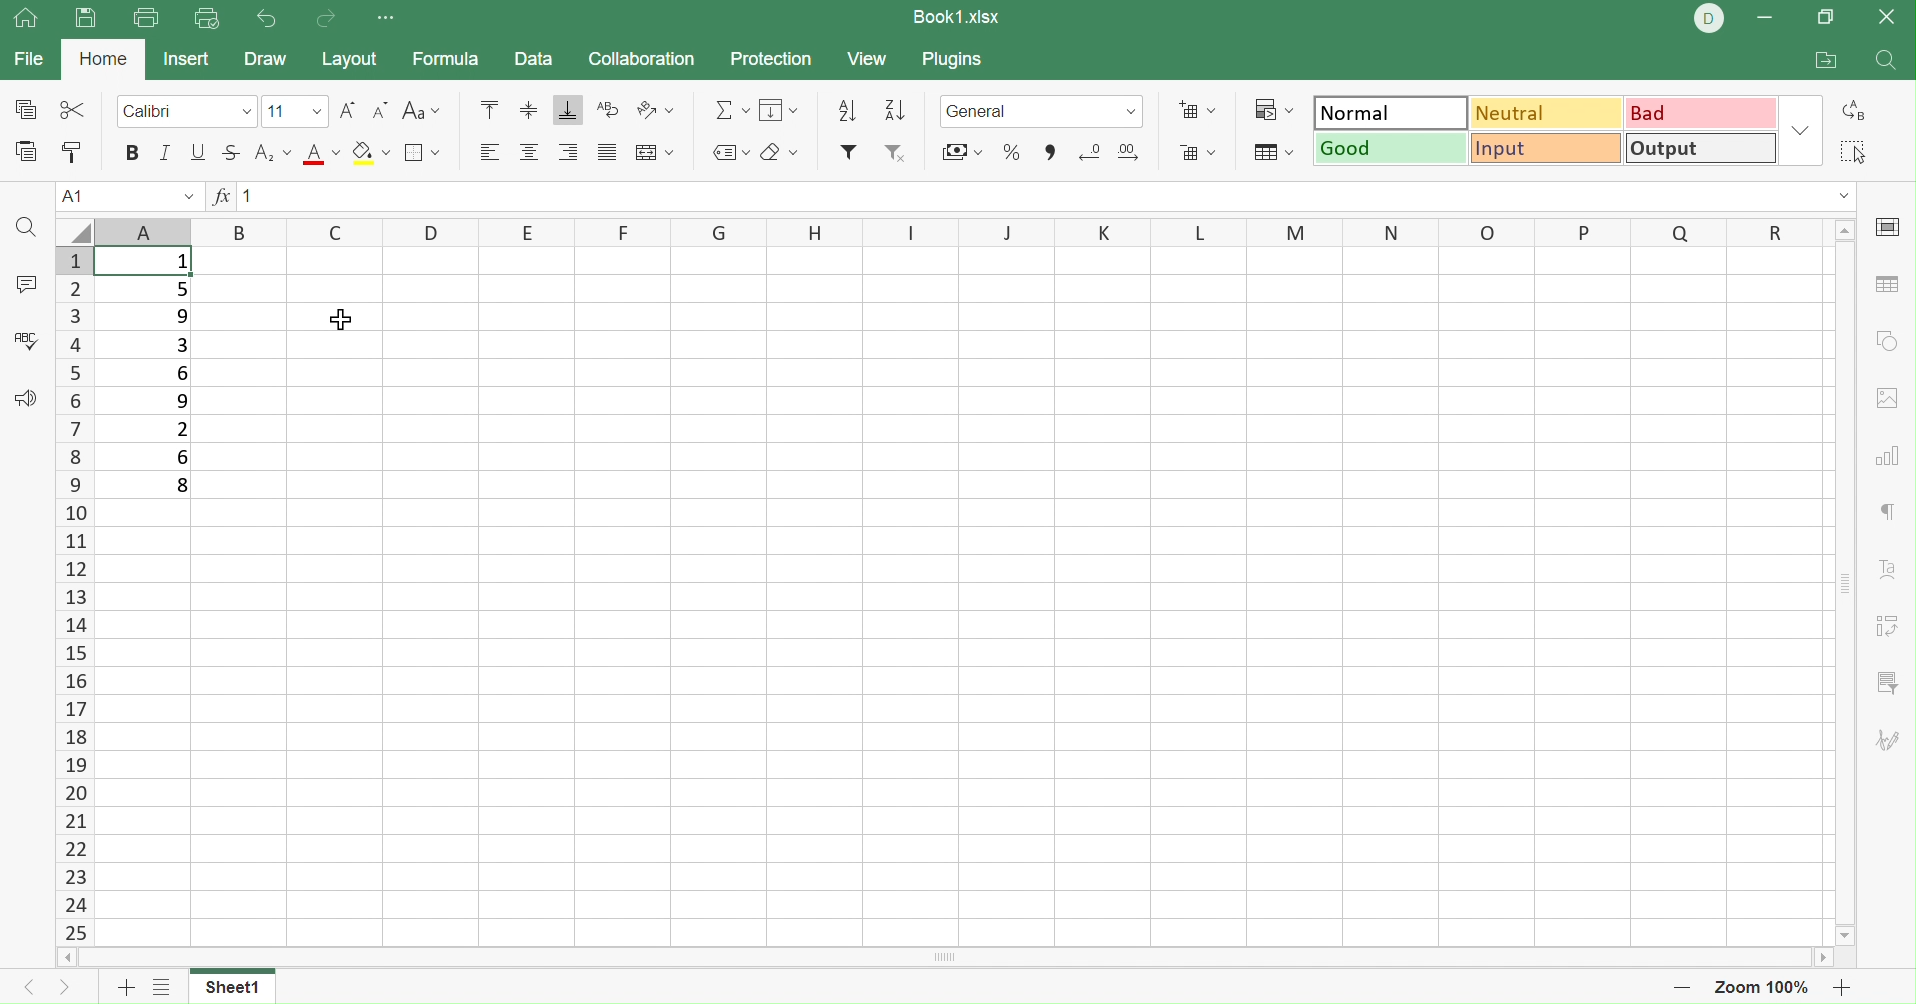 The height and width of the screenshot is (1004, 1916). I want to click on Change case, so click(419, 110).